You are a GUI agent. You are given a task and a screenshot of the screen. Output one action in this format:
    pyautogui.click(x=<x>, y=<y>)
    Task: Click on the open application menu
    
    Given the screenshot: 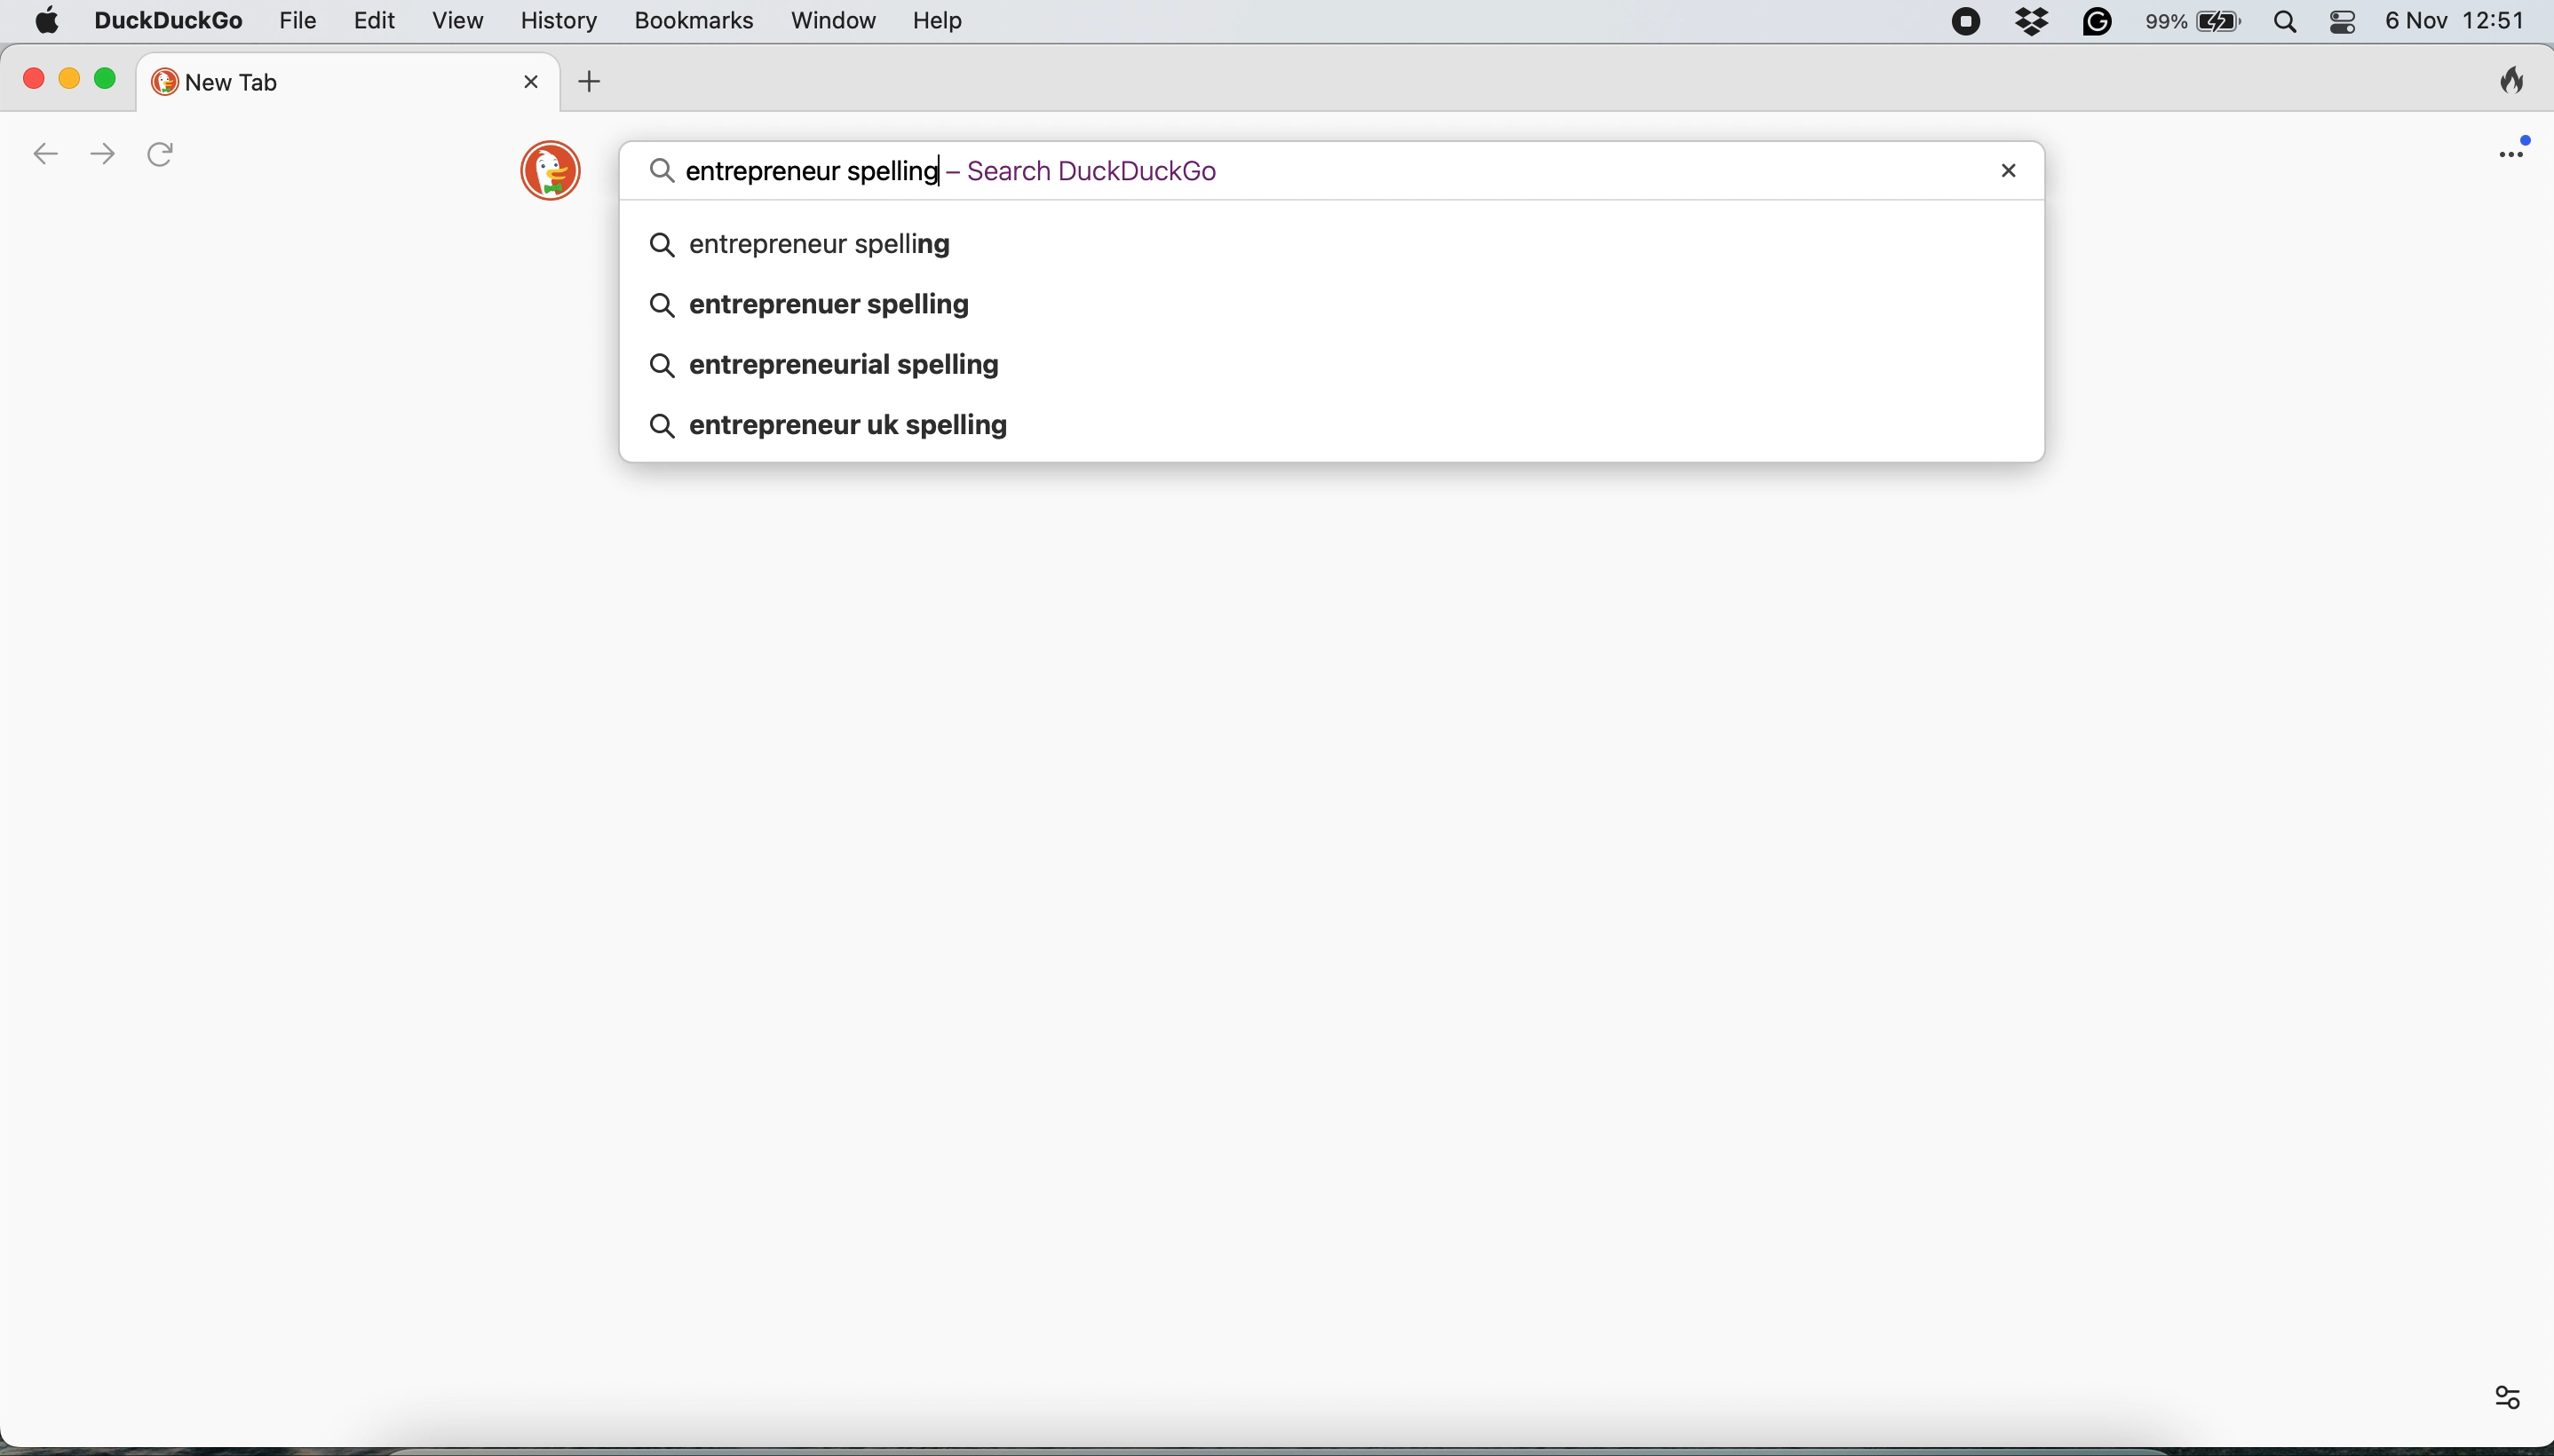 What is the action you would take?
    pyautogui.click(x=2510, y=147)
    